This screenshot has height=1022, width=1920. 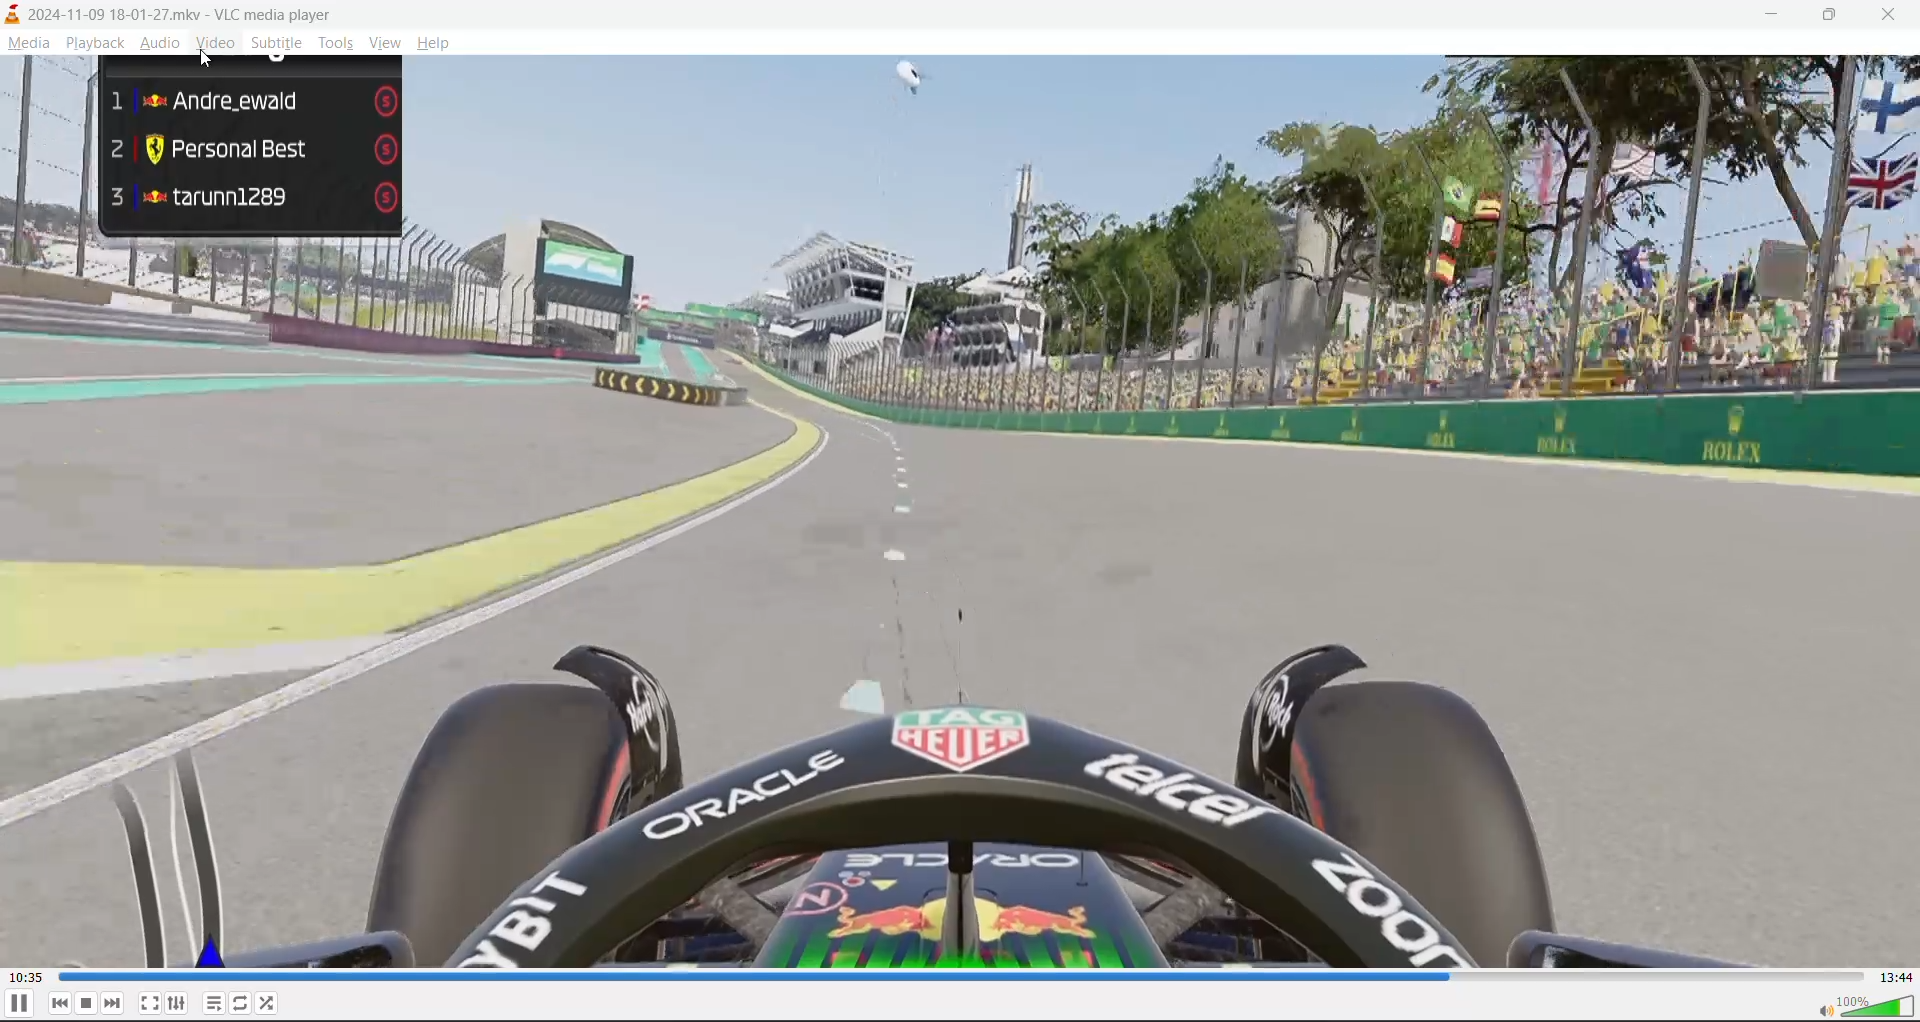 I want to click on previous, so click(x=60, y=1004).